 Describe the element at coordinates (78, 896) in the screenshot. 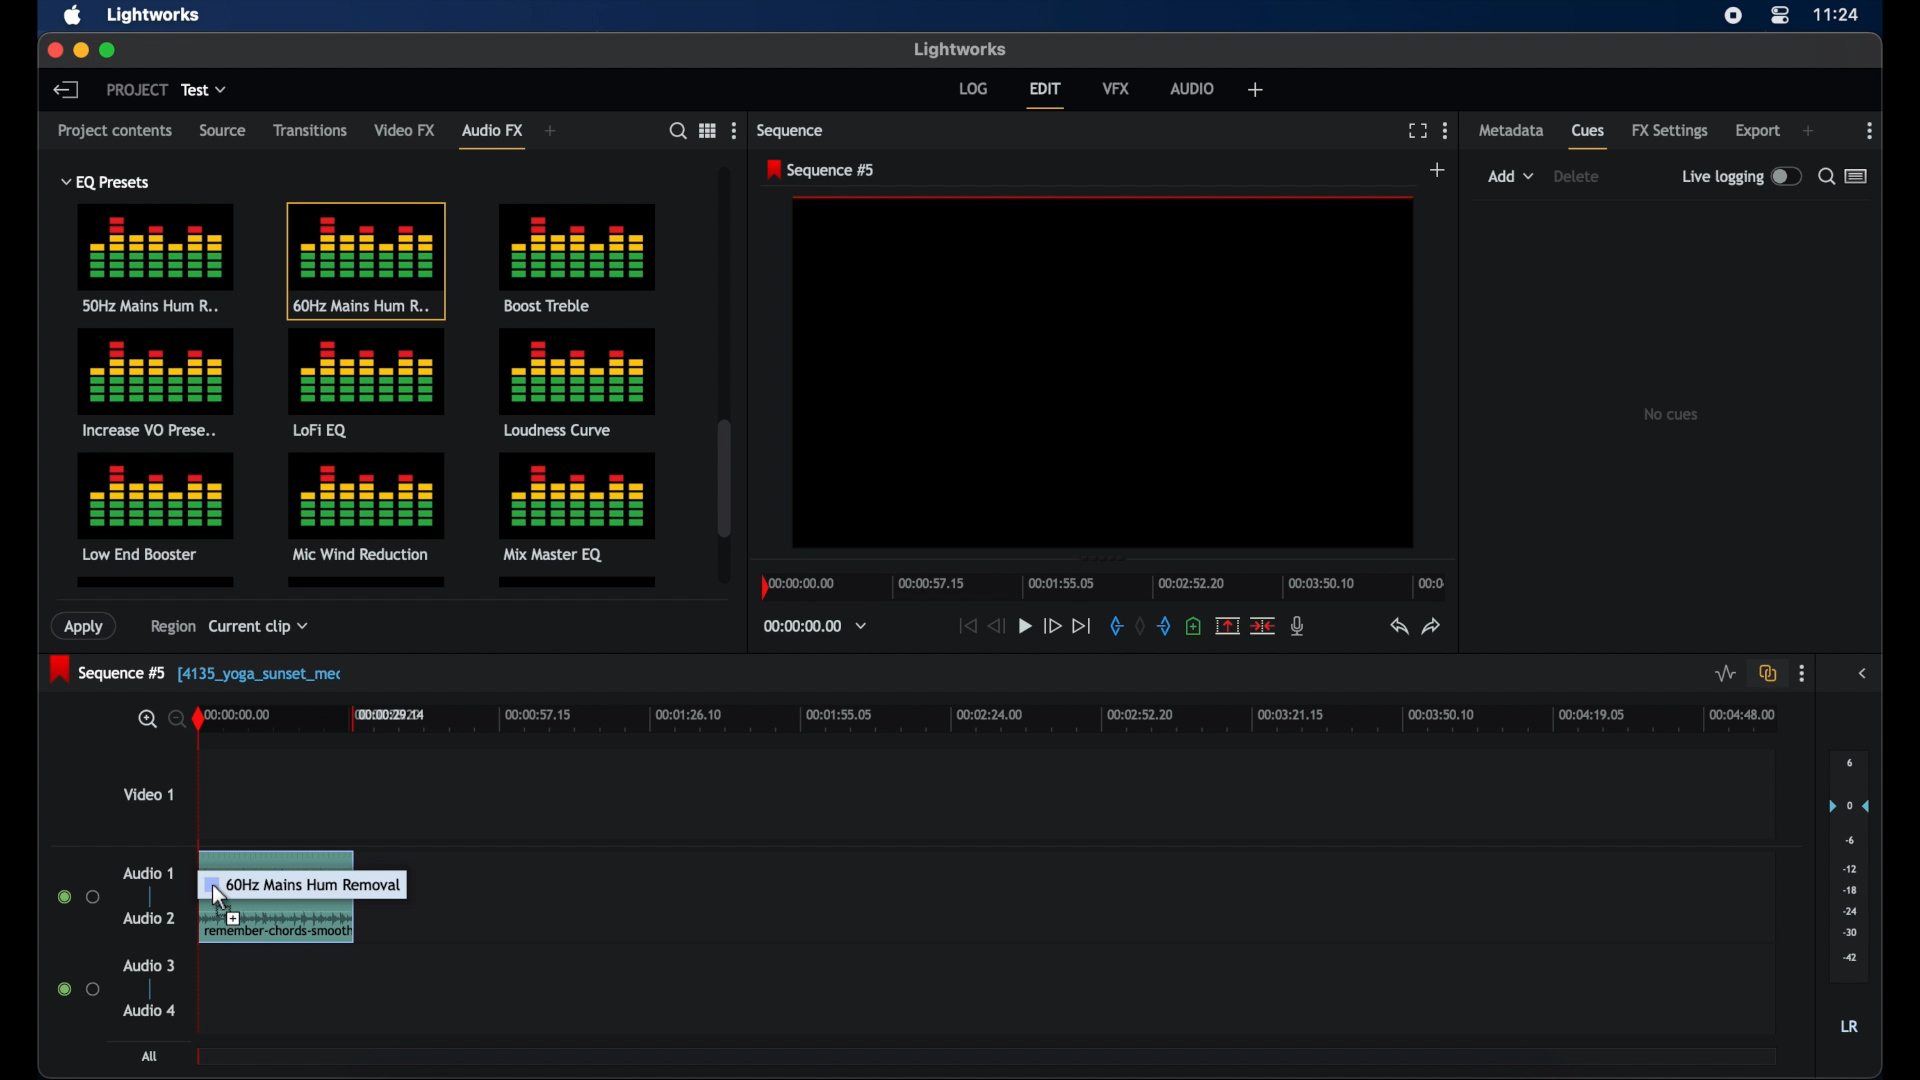

I see `radio buttons` at that location.